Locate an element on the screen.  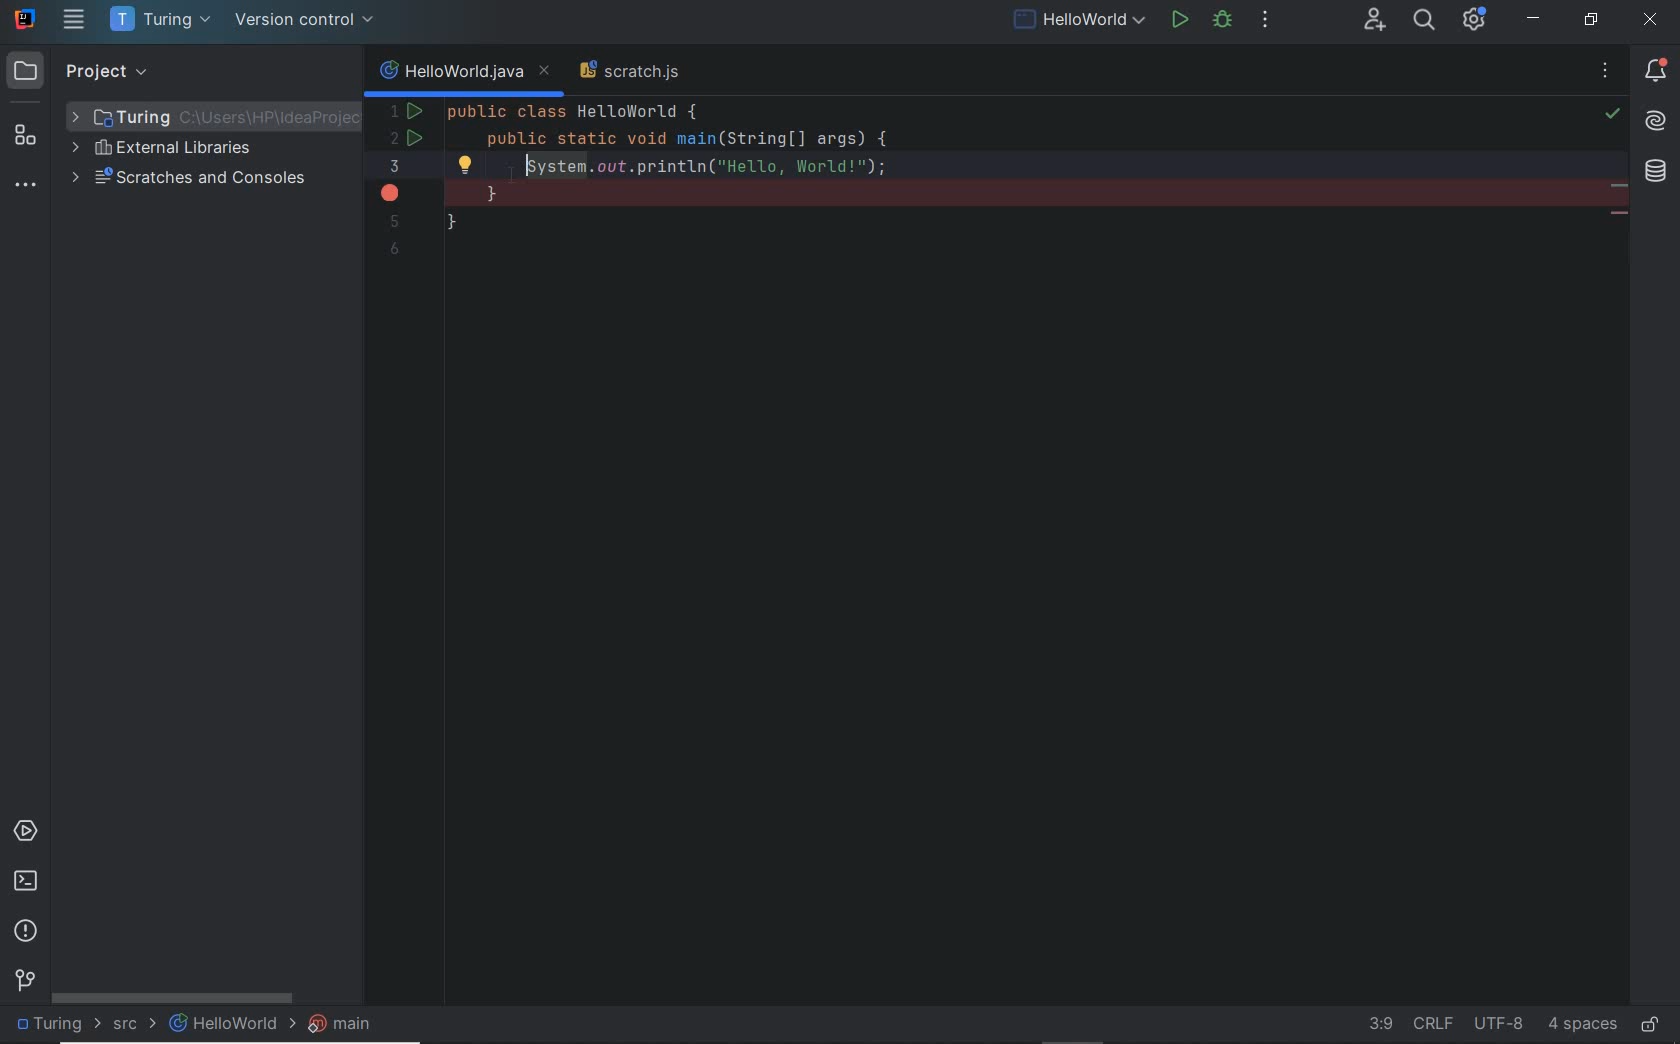
notifications is located at coordinates (1652, 67).